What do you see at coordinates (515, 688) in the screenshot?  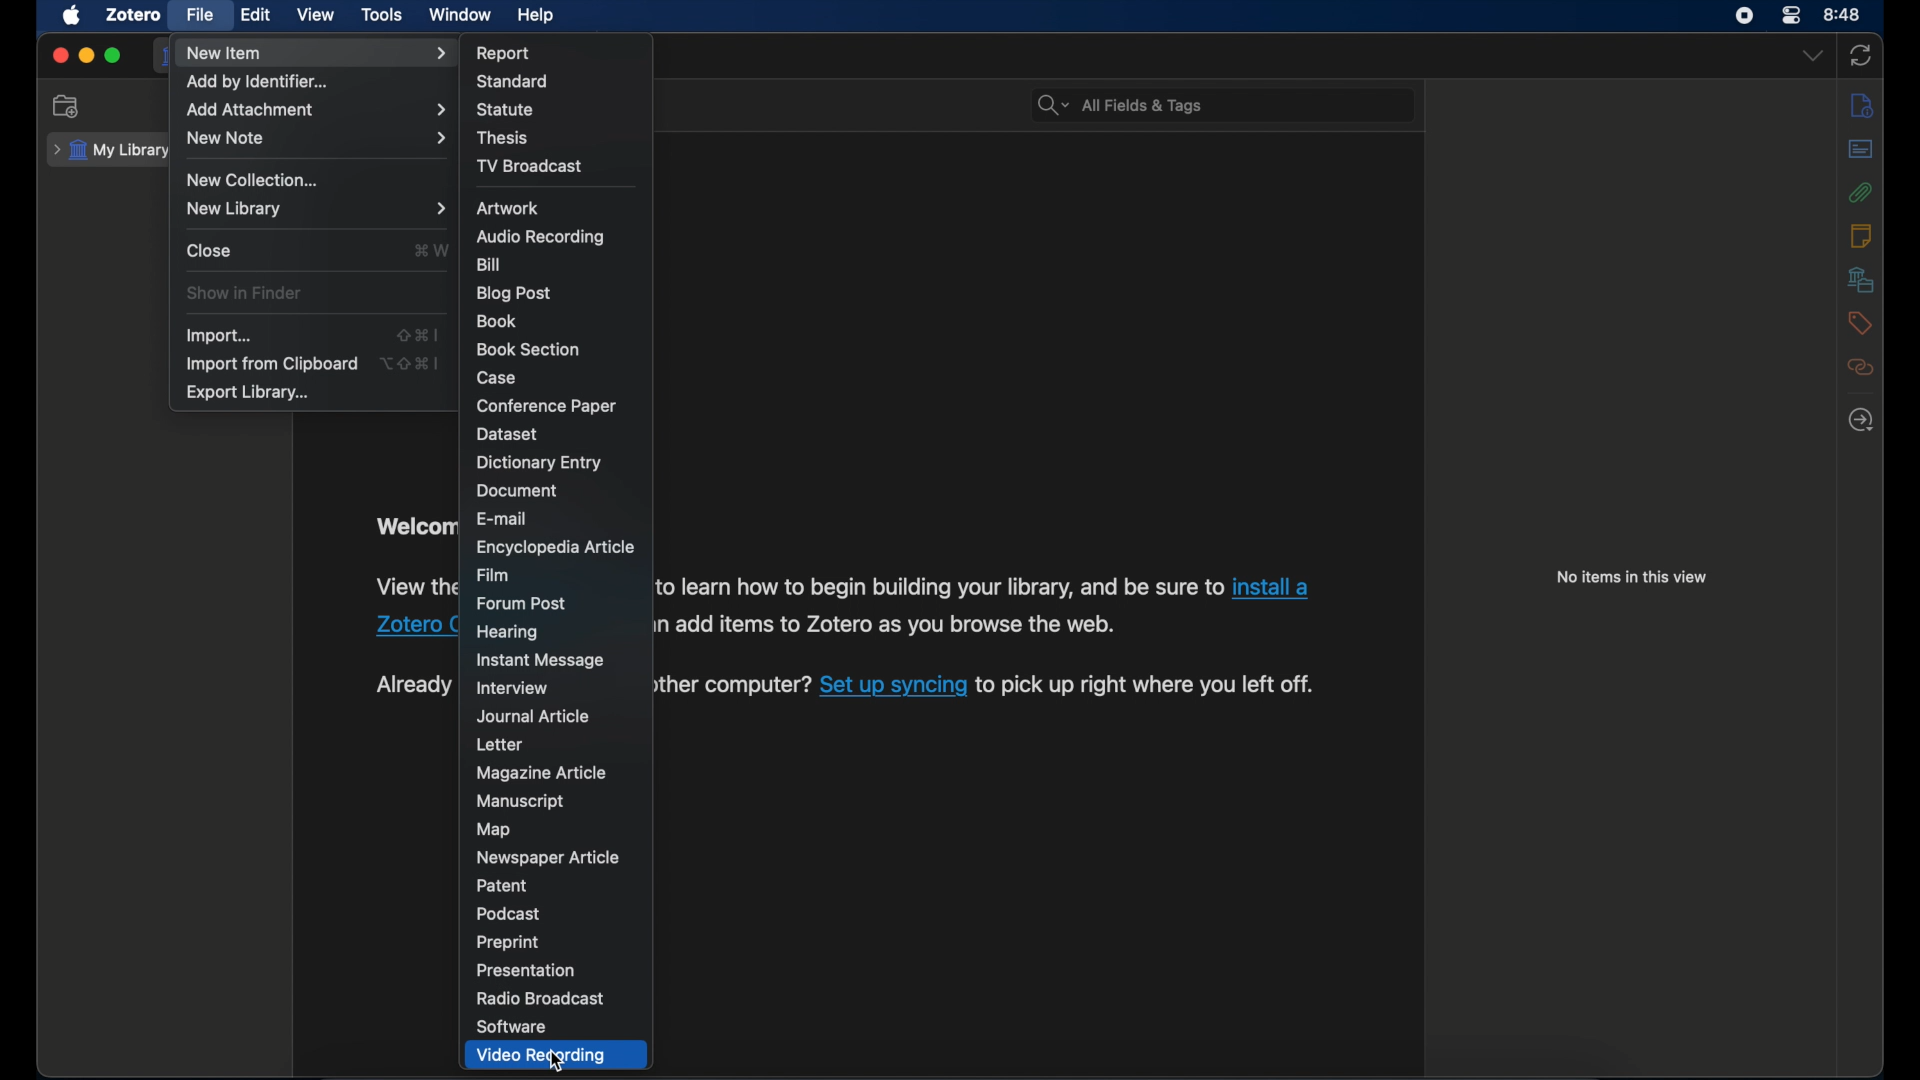 I see `interview` at bounding box center [515, 688].